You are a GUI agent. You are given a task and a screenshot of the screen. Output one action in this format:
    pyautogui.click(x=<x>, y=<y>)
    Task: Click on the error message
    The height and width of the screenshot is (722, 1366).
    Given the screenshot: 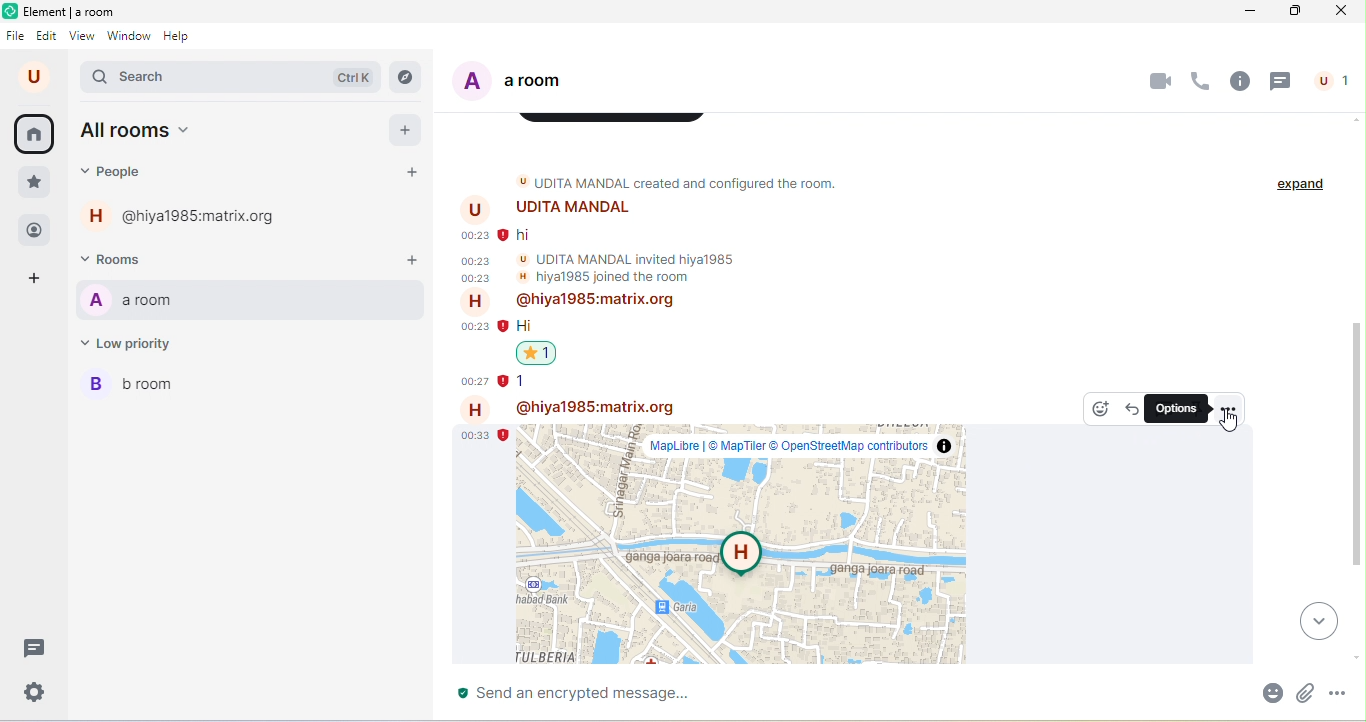 What is the action you would take?
    pyautogui.click(x=504, y=326)
    